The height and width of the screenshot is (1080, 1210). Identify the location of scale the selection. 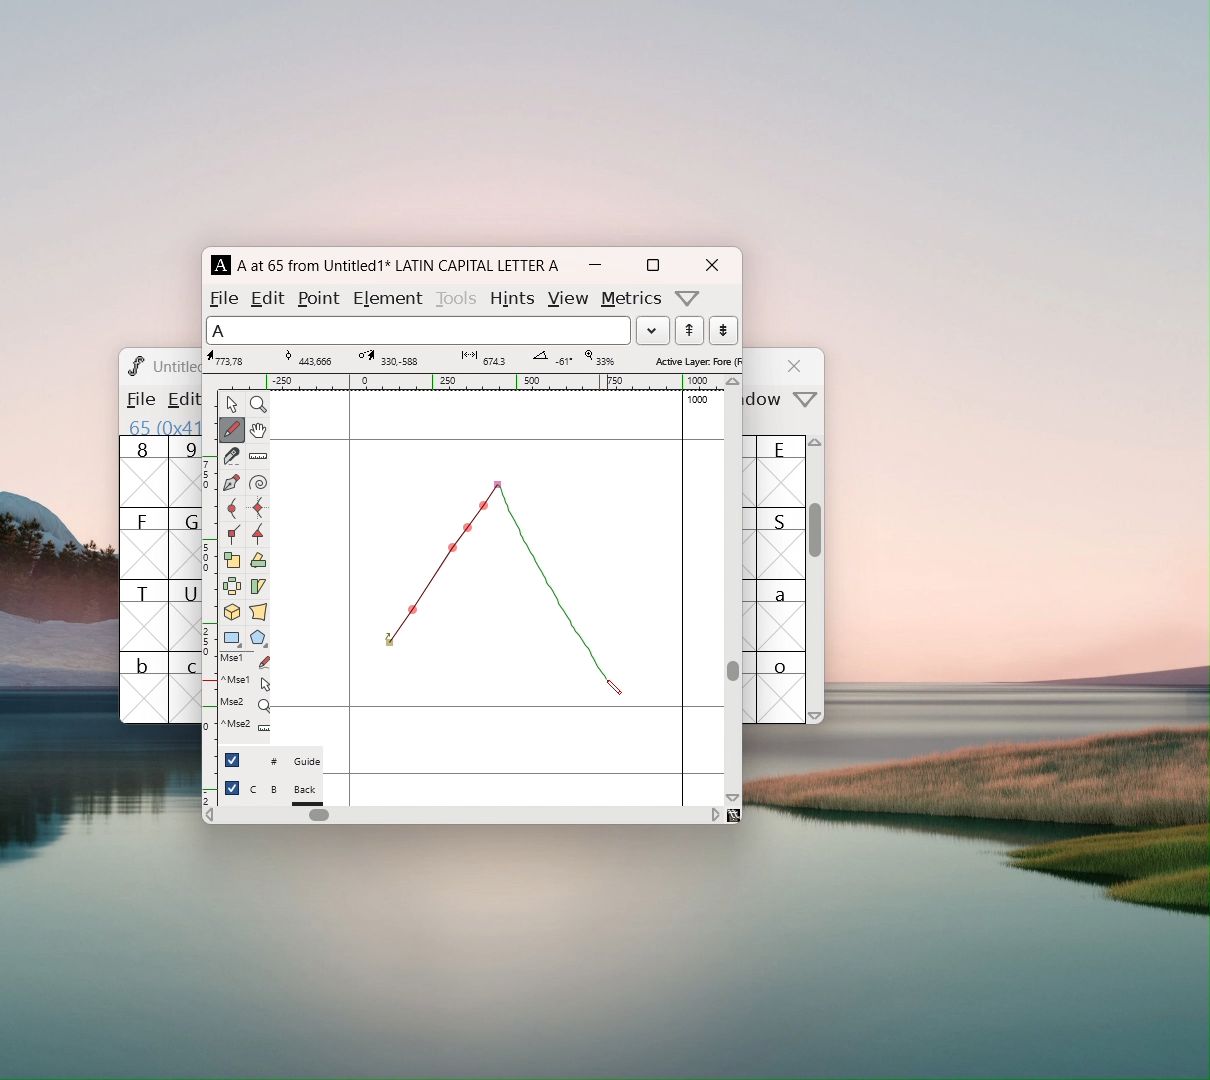
(232, 561).